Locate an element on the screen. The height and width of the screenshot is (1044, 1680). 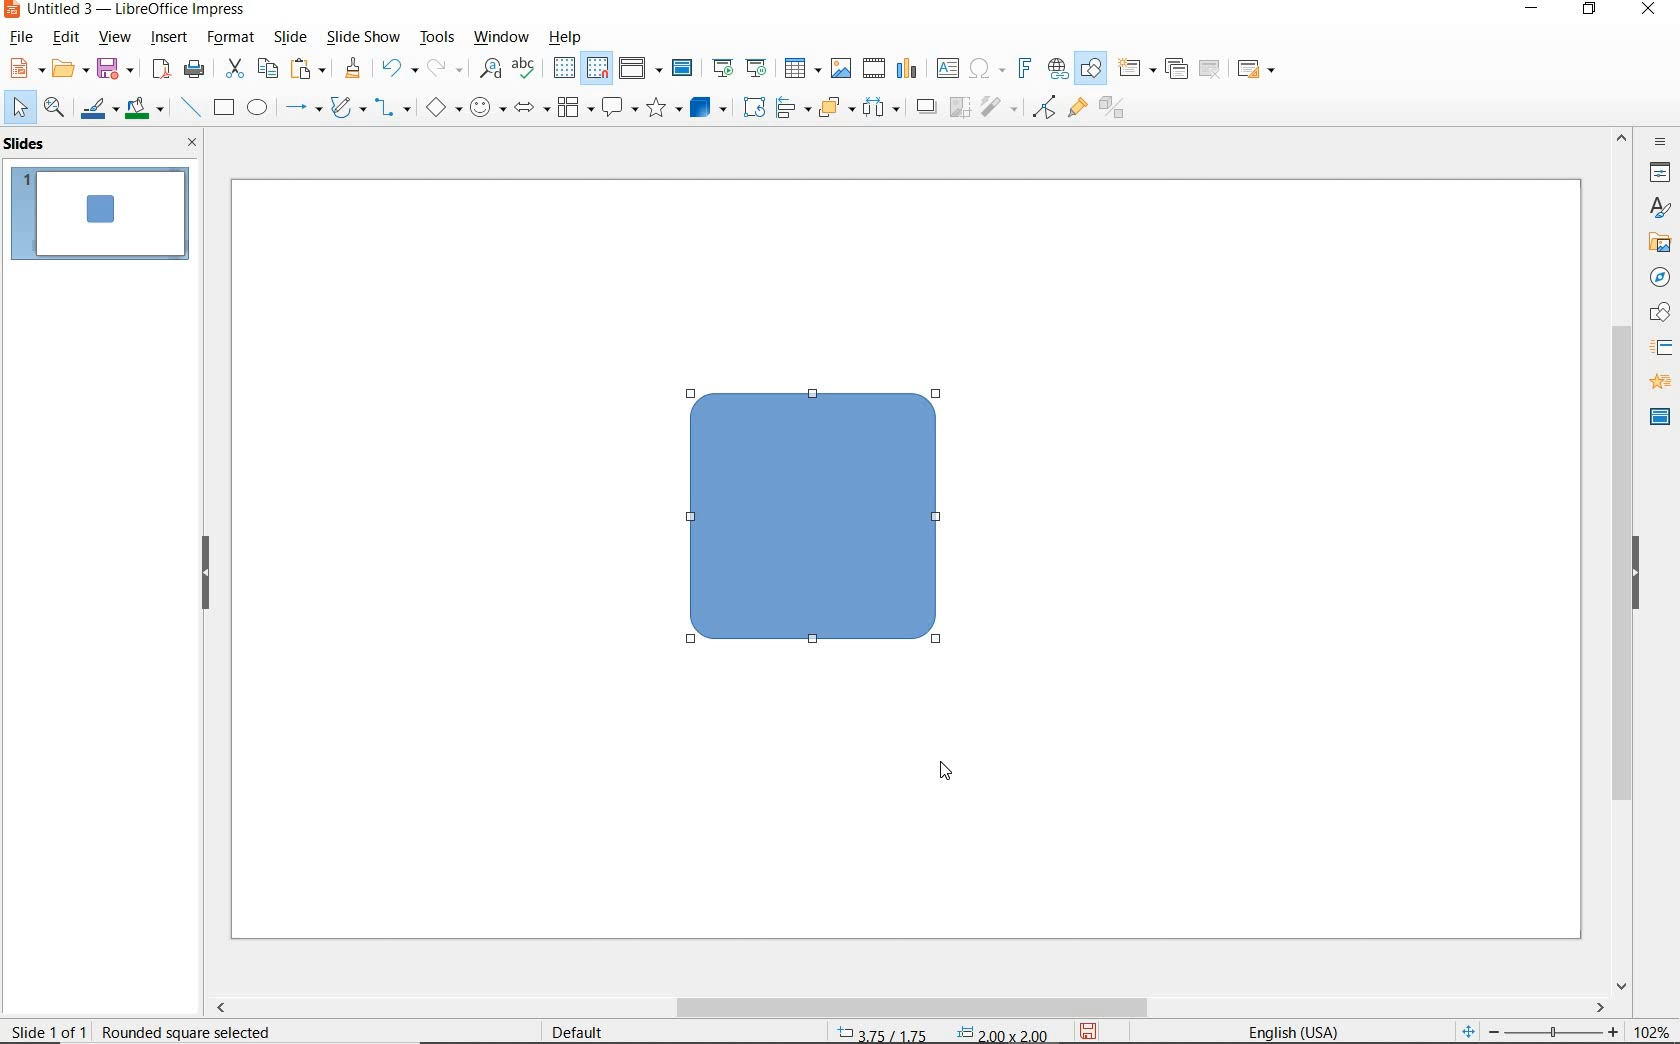
line color is located at coordinates (98, 107).